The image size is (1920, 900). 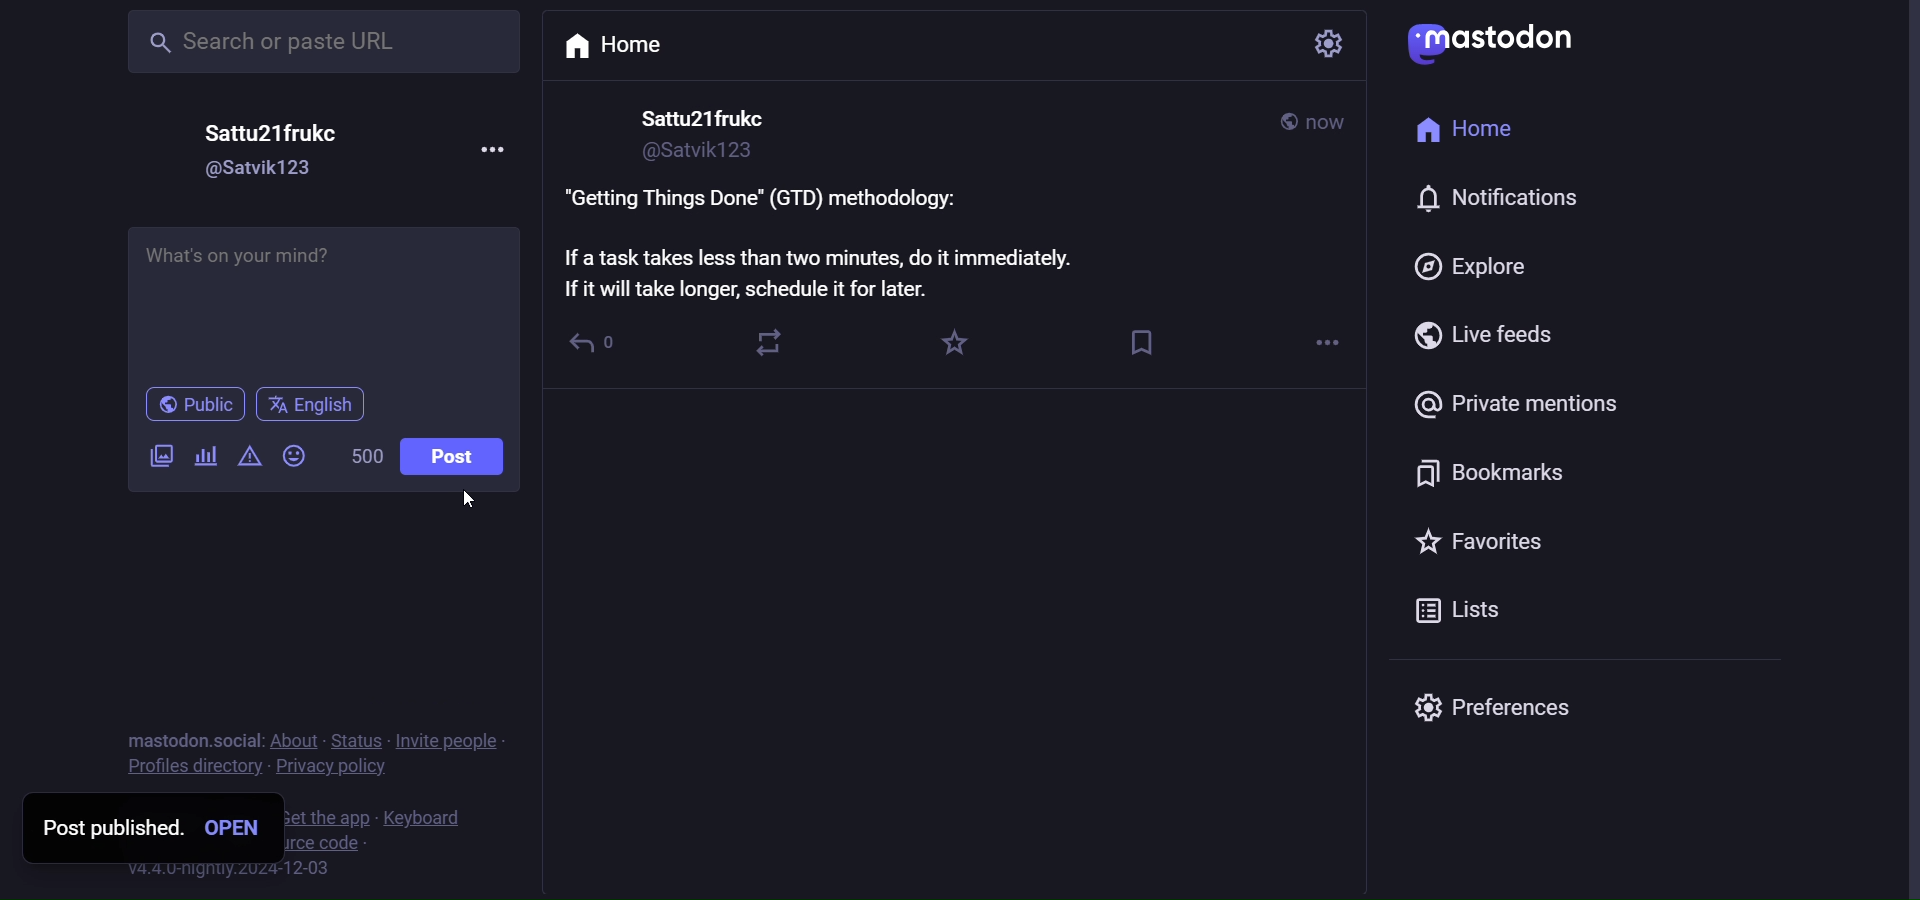 What do you see at coordinates (102, 827) in the screenshot?
I see `post published` at bounding box center [102, 827].